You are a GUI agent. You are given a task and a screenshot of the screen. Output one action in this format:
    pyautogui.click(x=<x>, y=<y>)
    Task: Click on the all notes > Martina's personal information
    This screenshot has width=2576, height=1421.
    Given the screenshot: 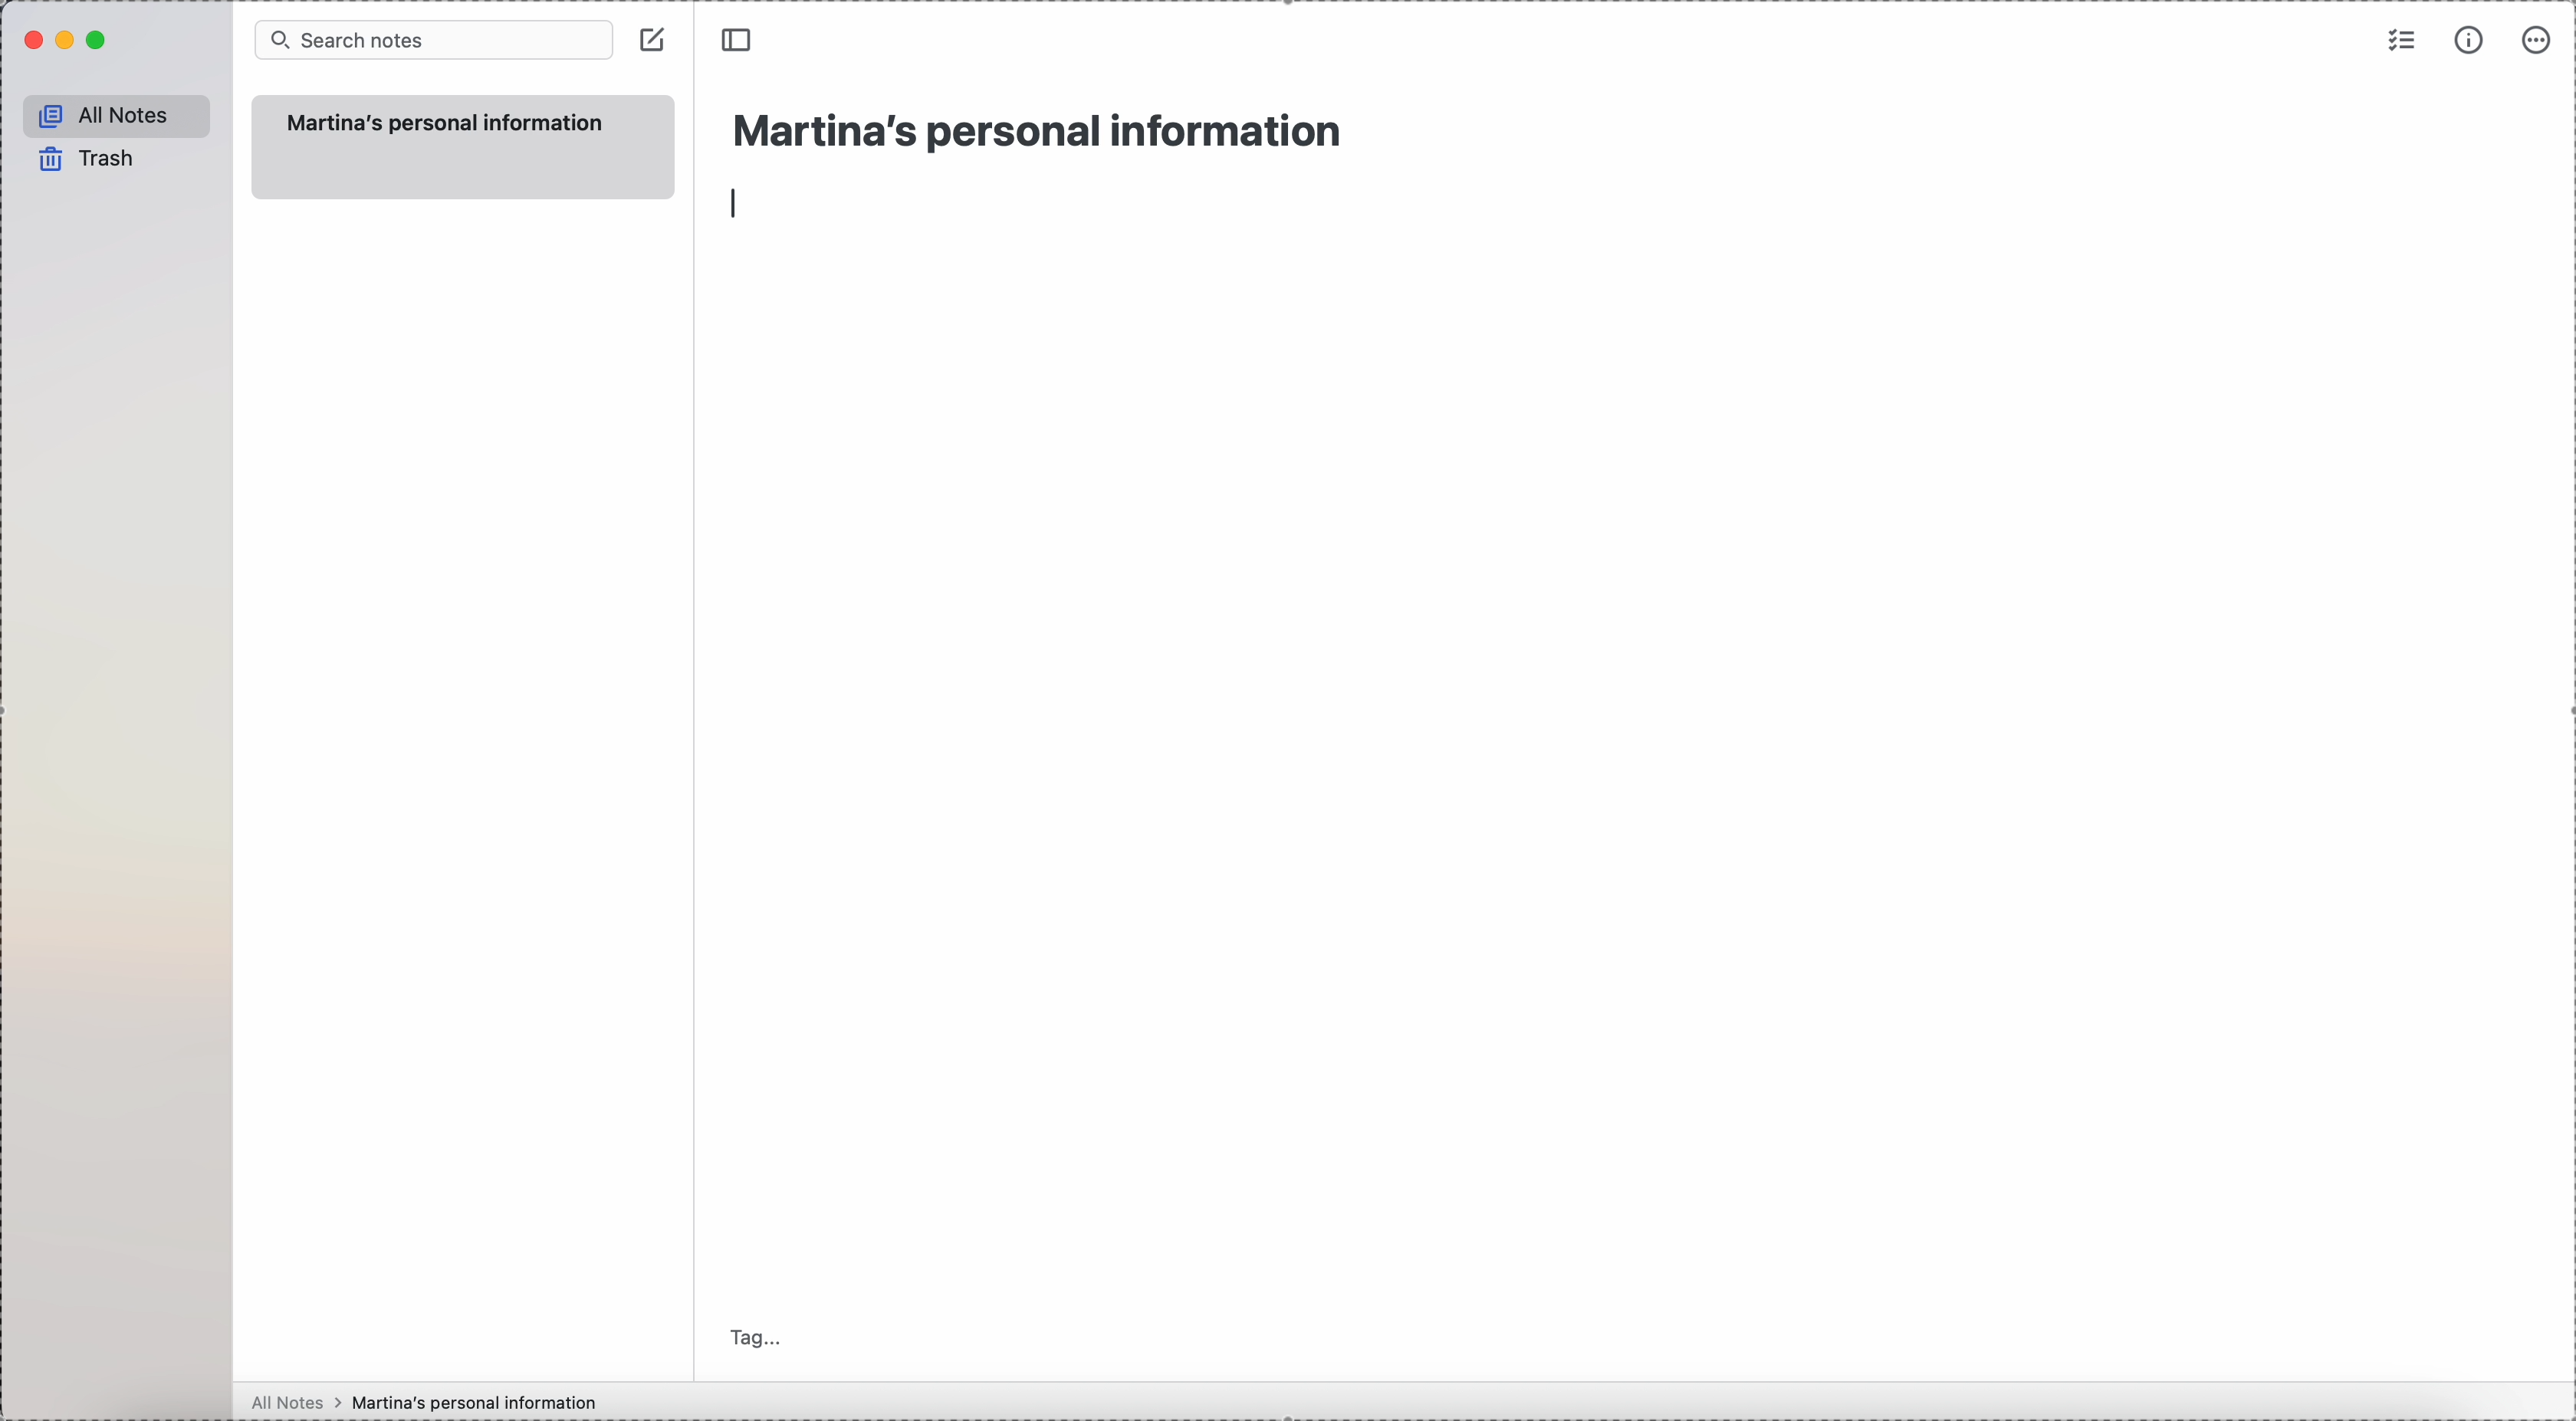 What is the action you would take?
    pyautogui.click(x=416, y=1400)
    